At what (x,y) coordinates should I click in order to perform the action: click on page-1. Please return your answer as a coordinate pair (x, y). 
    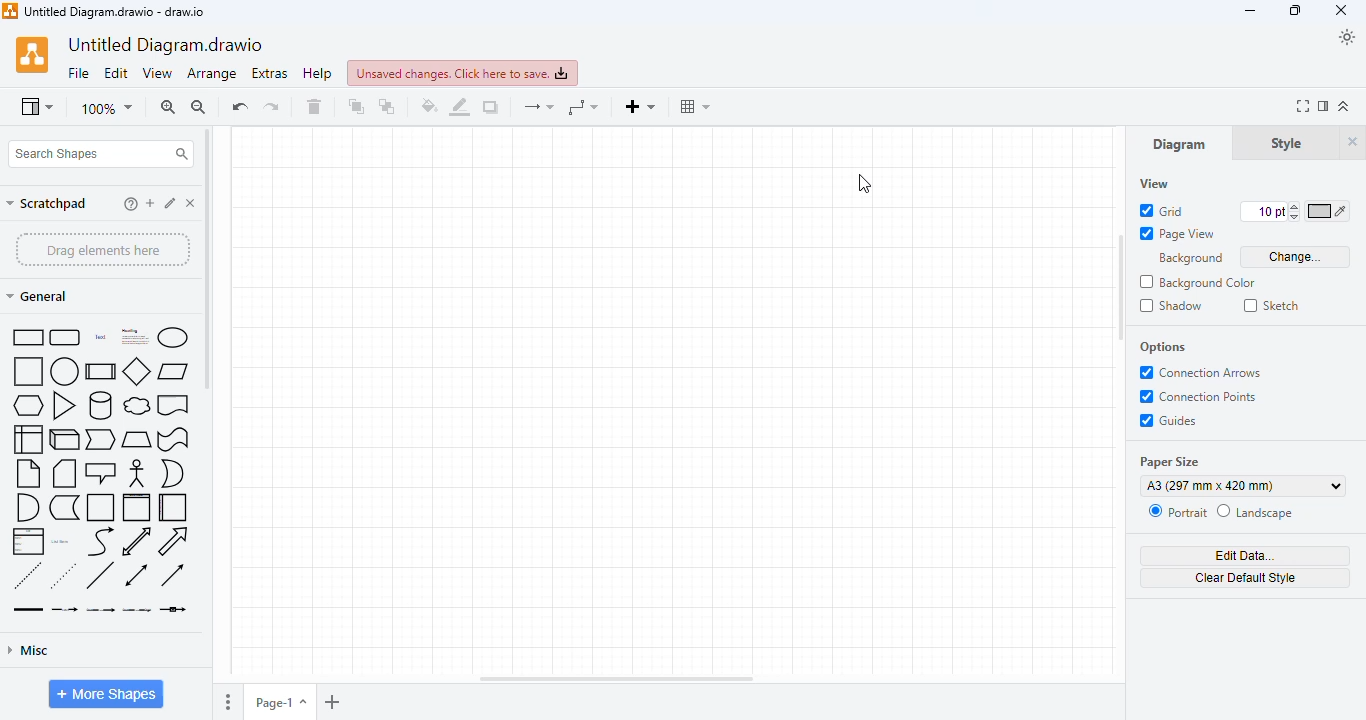
    Looking at the image, I should click on (280, 702).